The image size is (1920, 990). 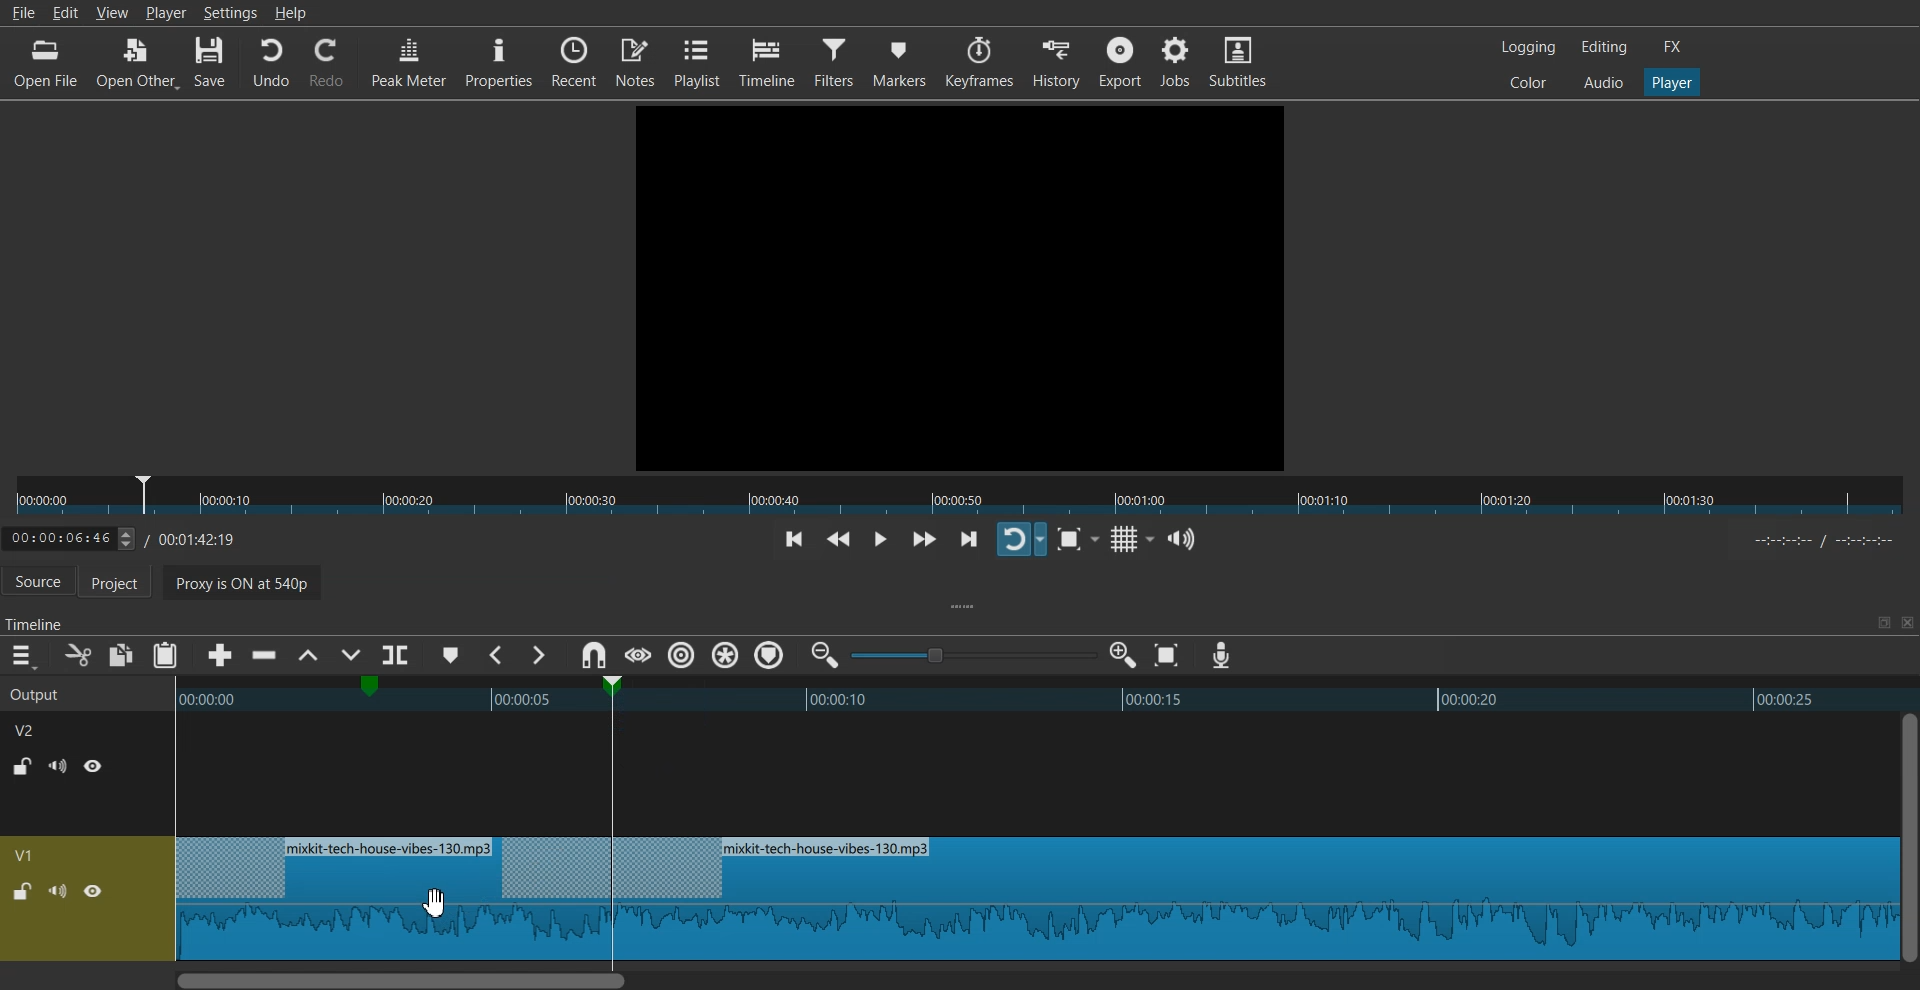 What do you see at coordinates (94, 765) in the screenshot?
I see `Hide` at bounding box center [94, 765].